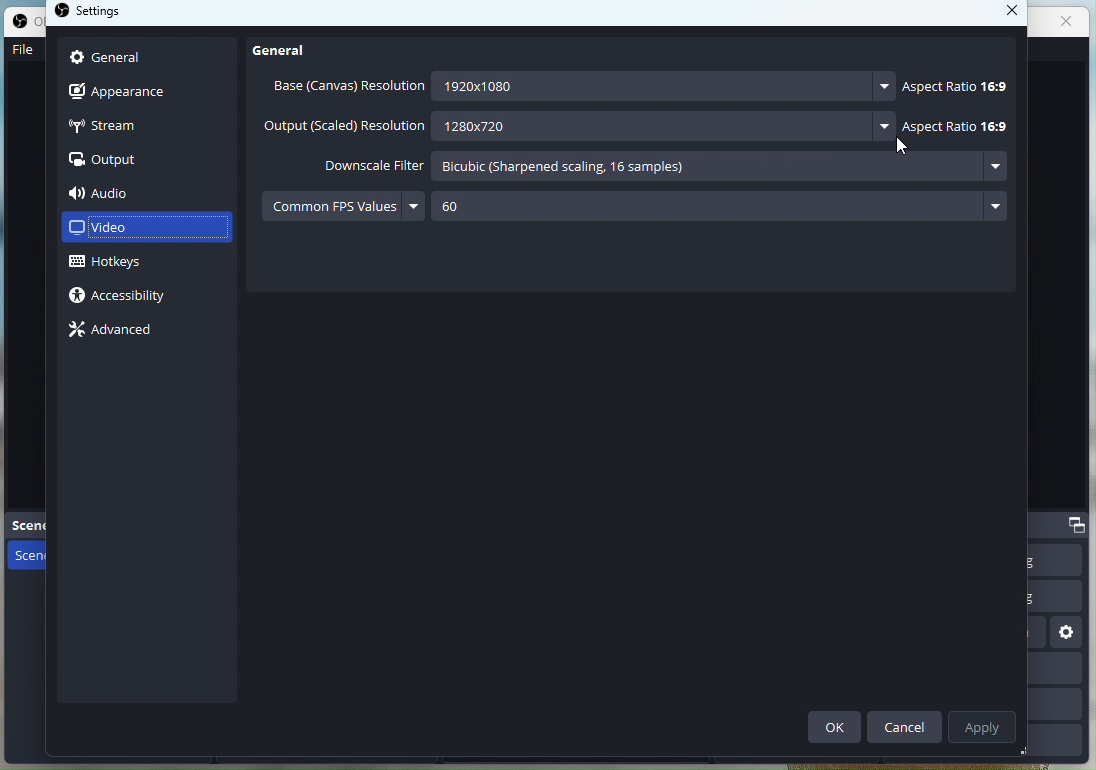 The width and height of the screenshot is (1096, 770). Describe the element at coordinates (145, 59) in the screenshot. I see `General` at that location.